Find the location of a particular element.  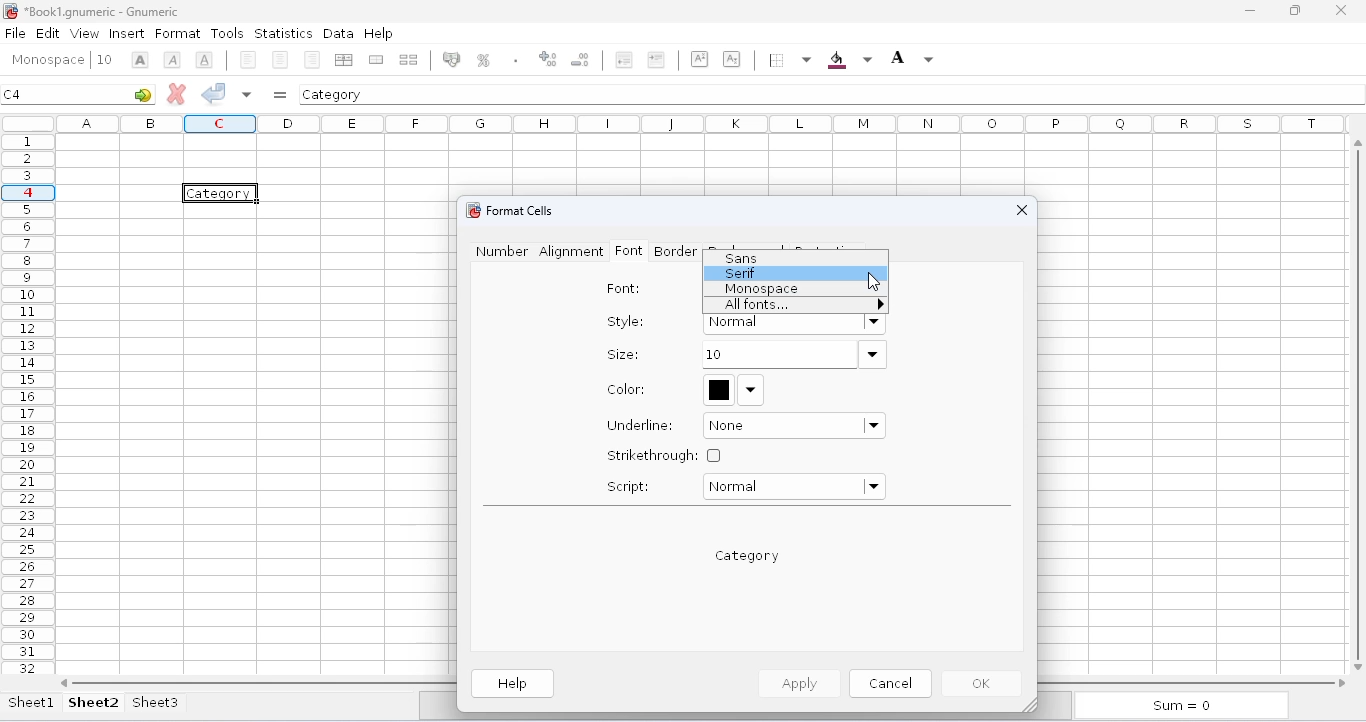

cancel is located at coordinates (890, 682).